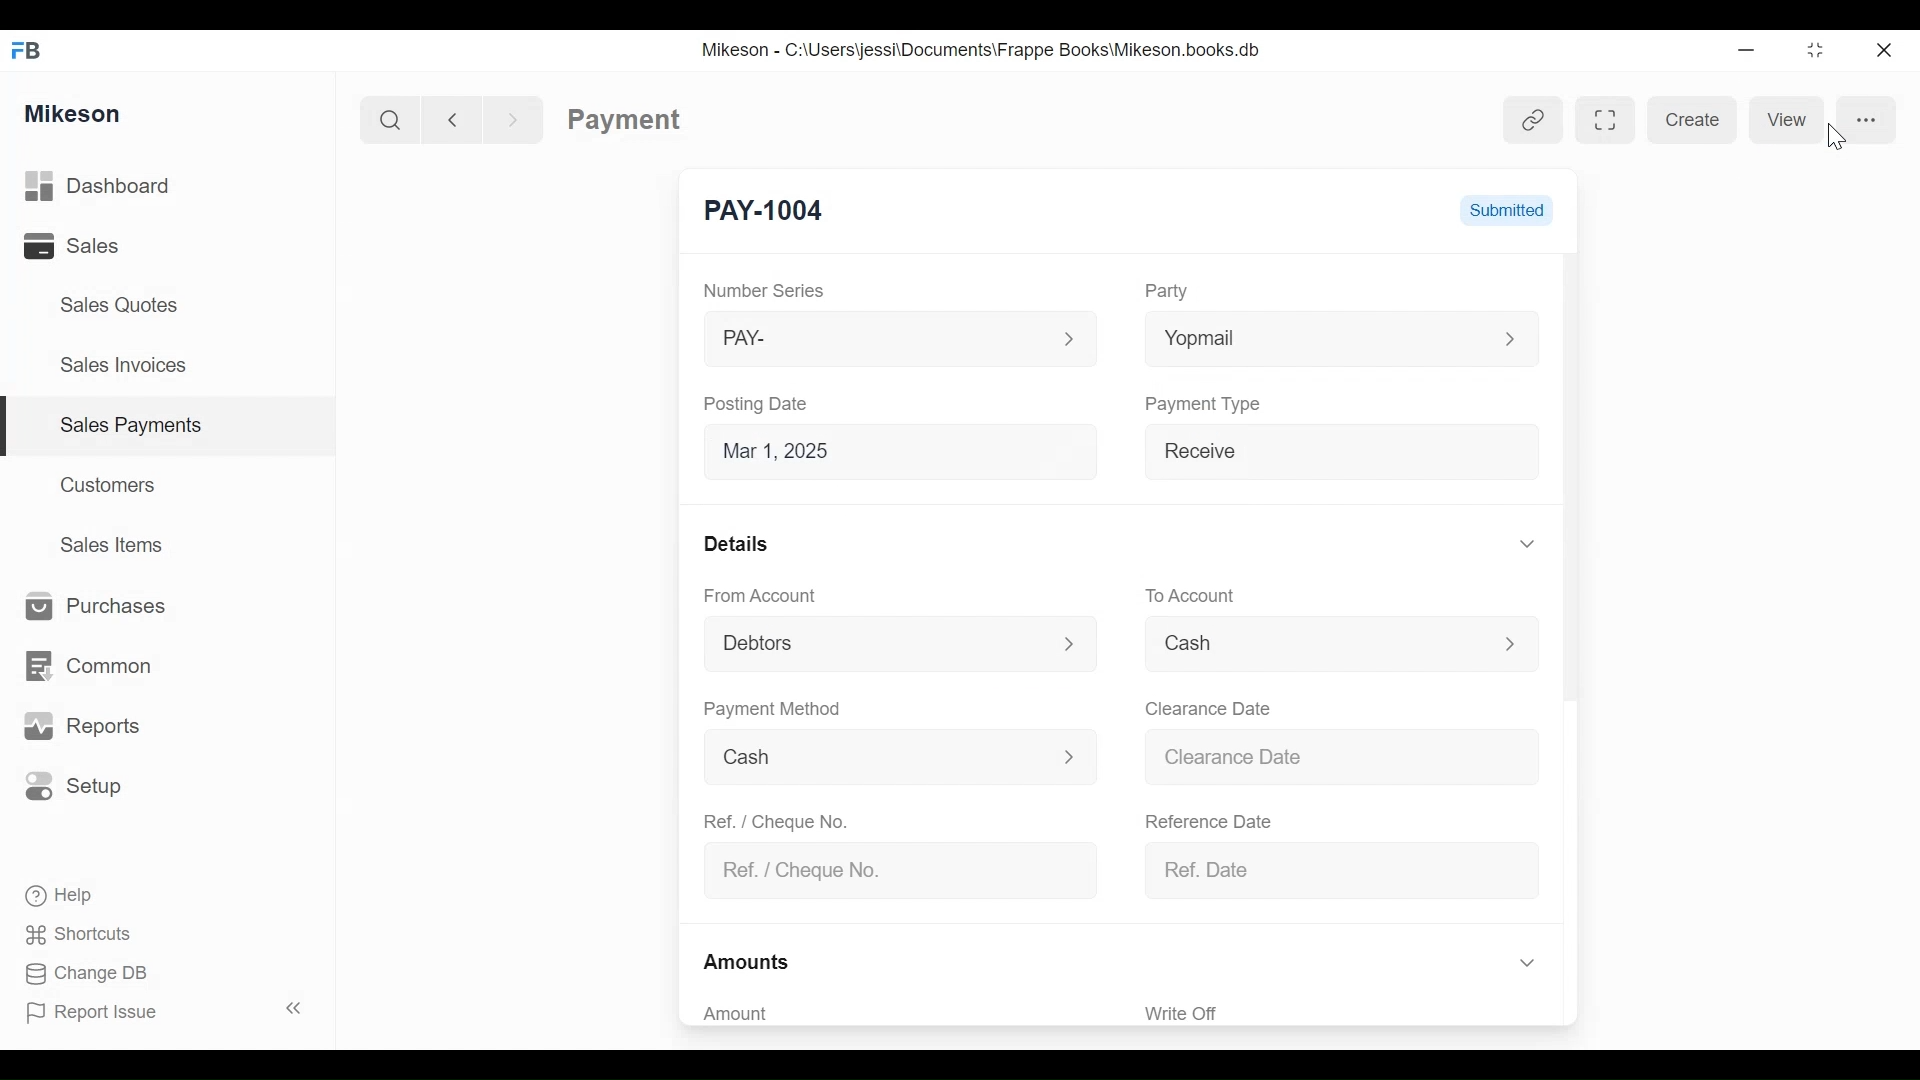 The width and height of the screenshot is (1920, 1080). I want to click on Clearance date, so click(1349, 756).